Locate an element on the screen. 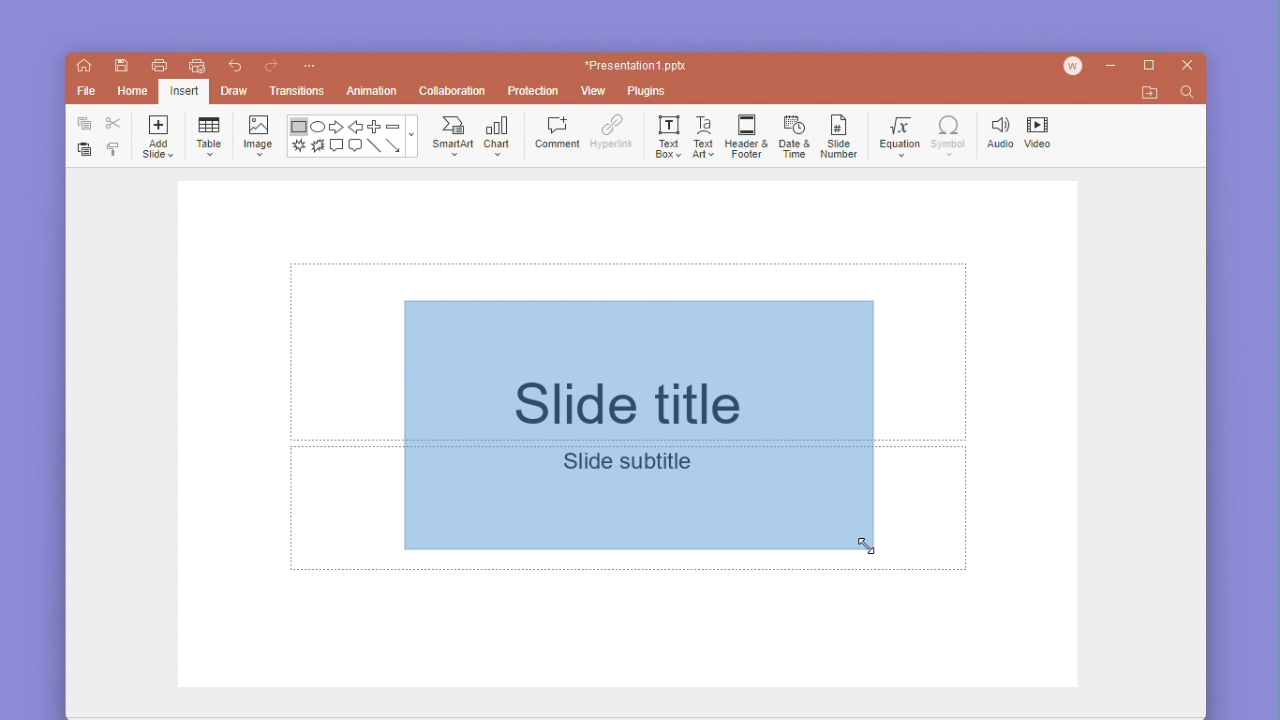  plus is located at coordinates (373, 126).